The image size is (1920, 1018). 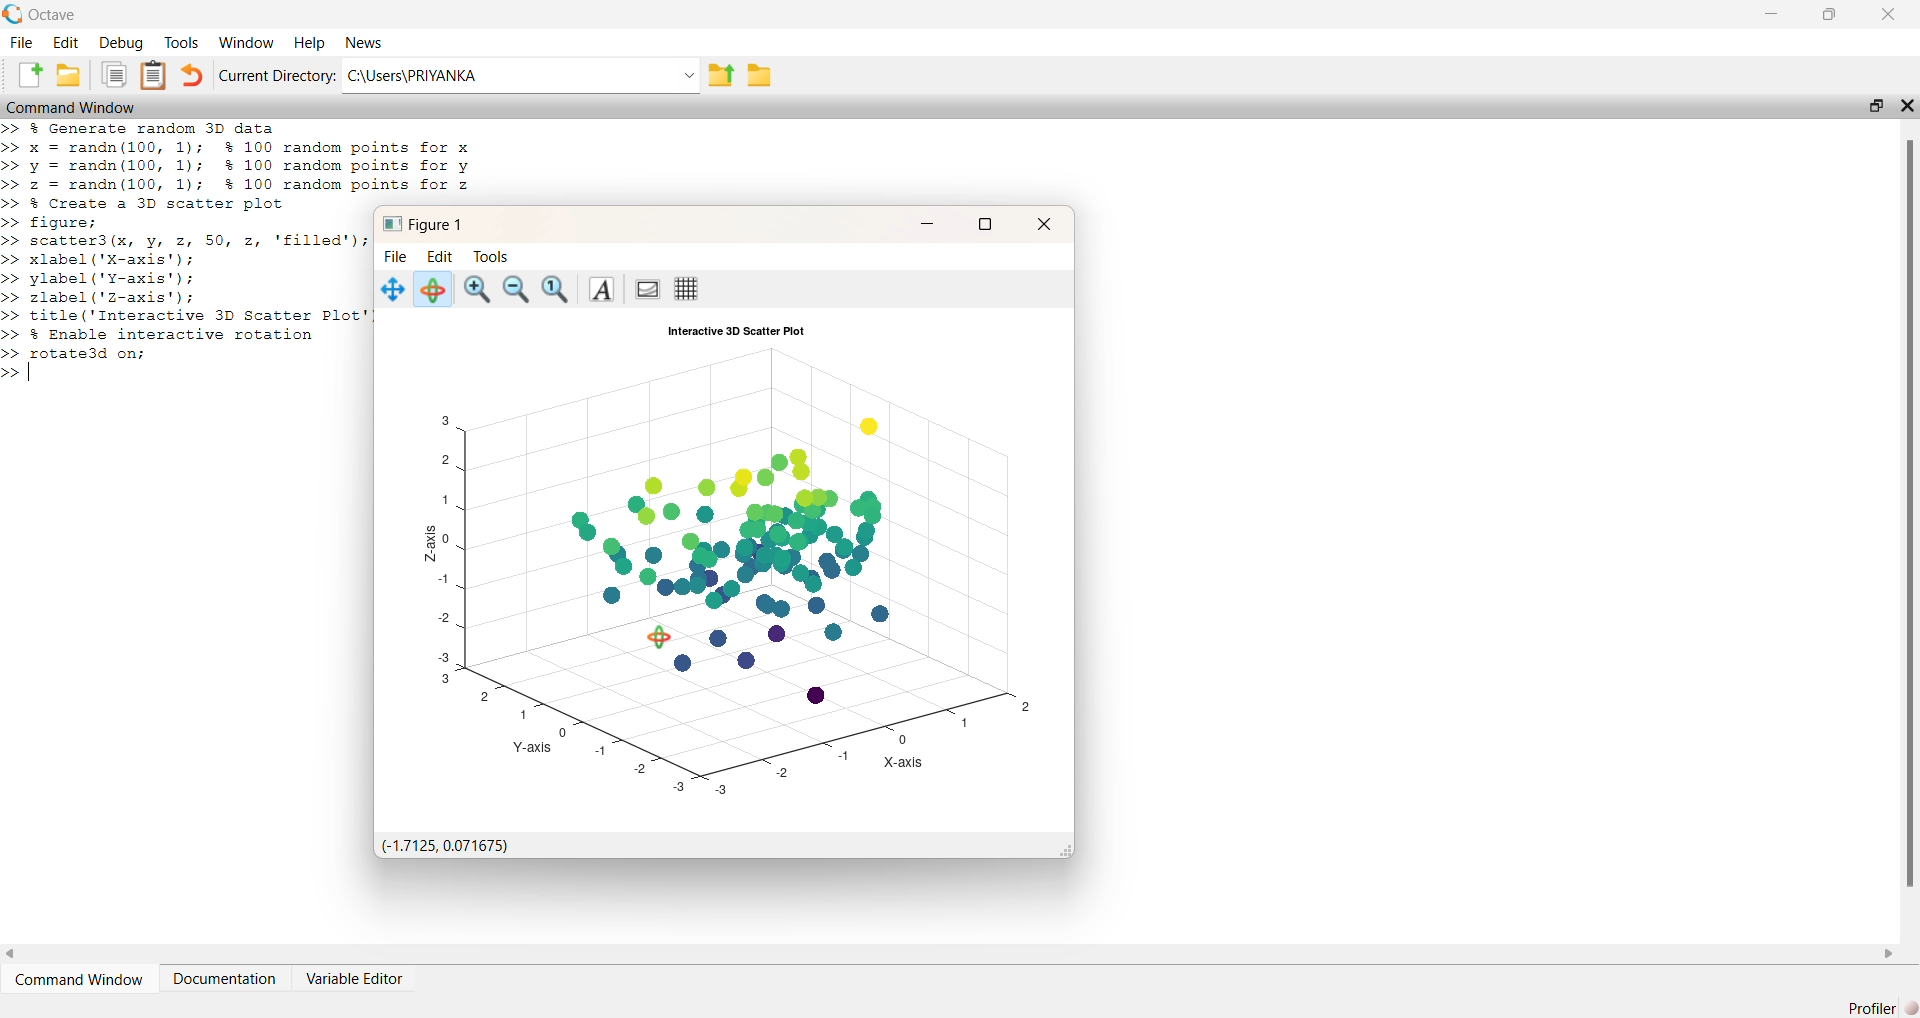 I want to click on Figure 1, so click(x=423, y=225).